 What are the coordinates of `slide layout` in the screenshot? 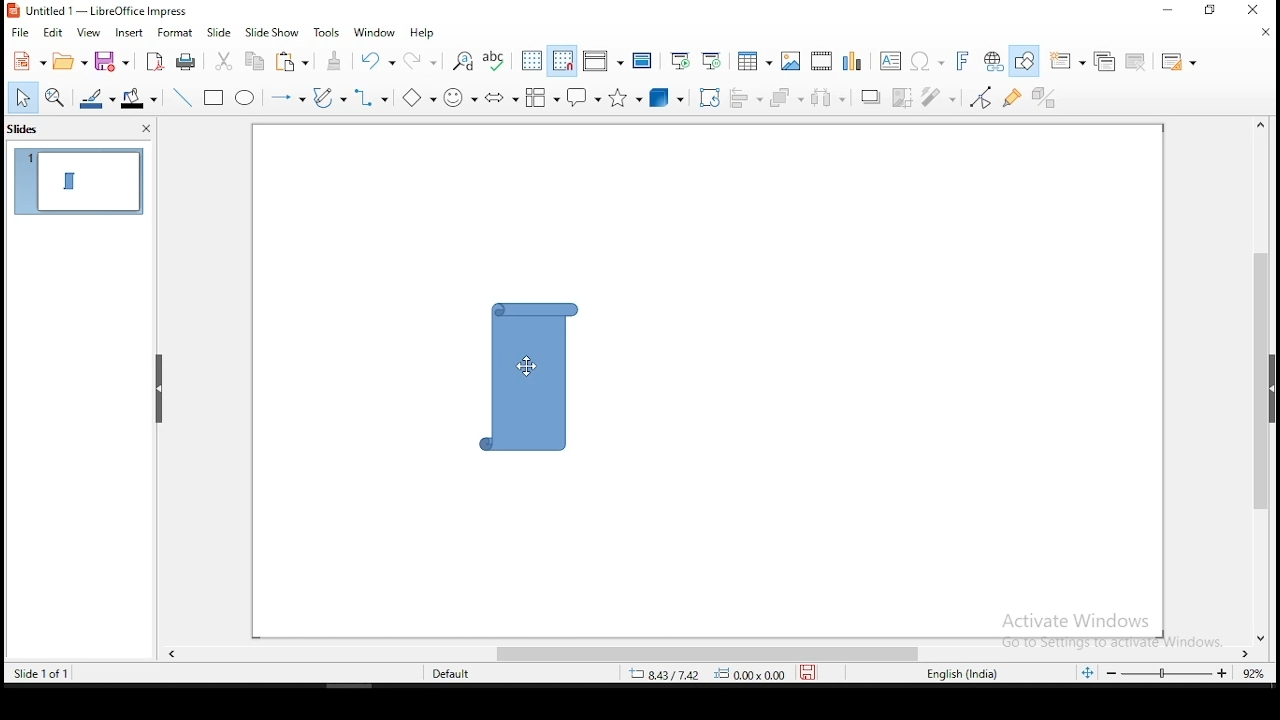 It's located at (1181, 62).